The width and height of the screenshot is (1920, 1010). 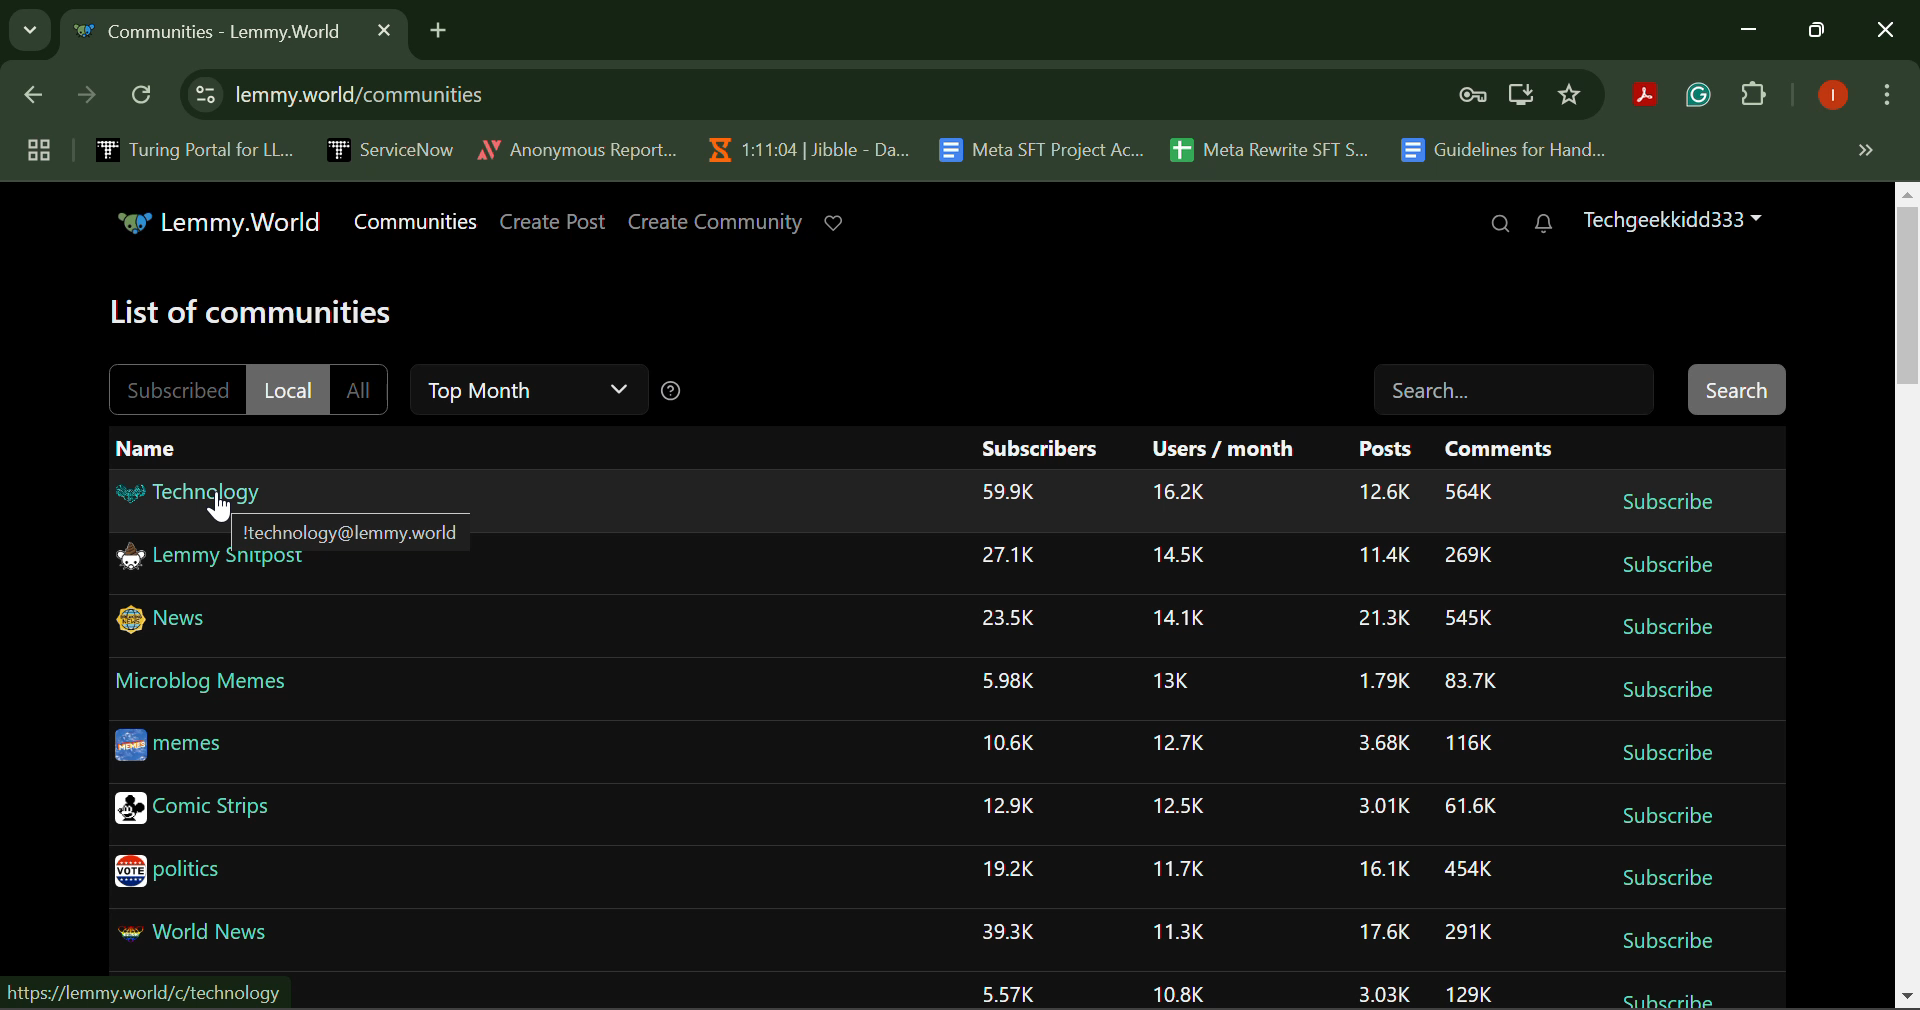 I want to click on Subscriber Column Heading, so click(x=1039, y=447).